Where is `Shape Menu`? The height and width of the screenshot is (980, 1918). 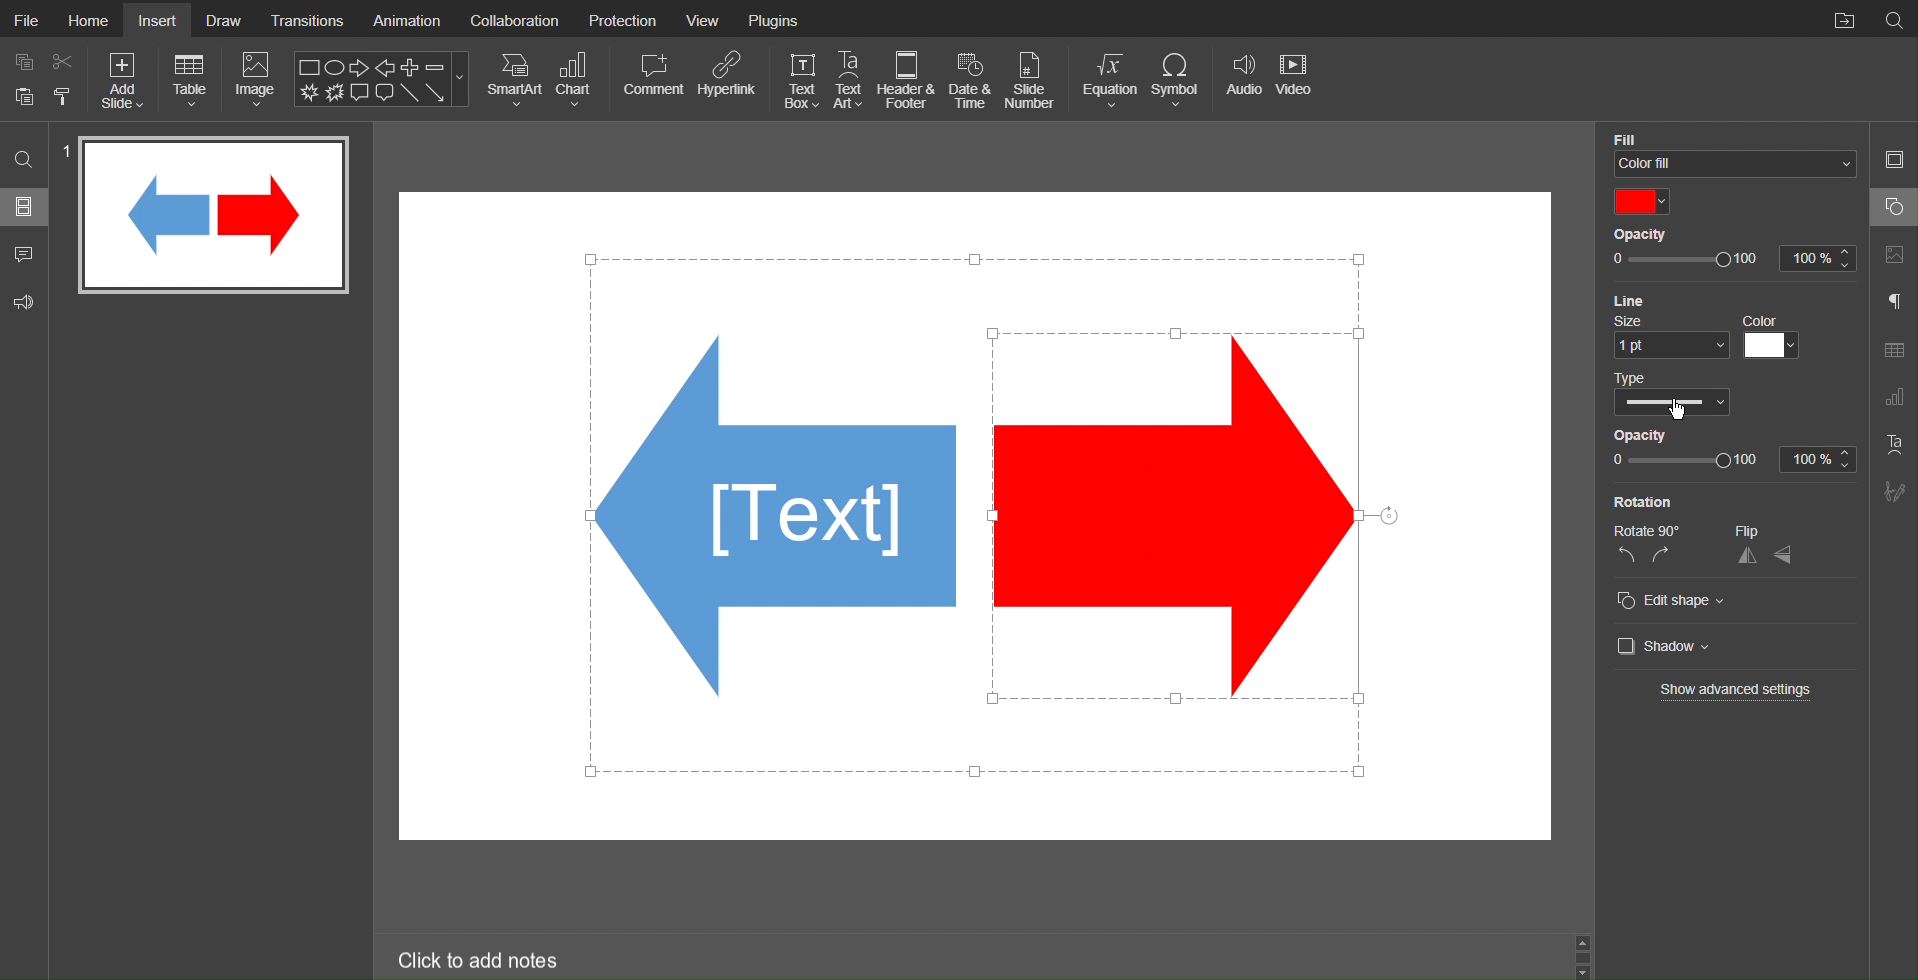 Shape Menu is located at coordinates (382, 78).